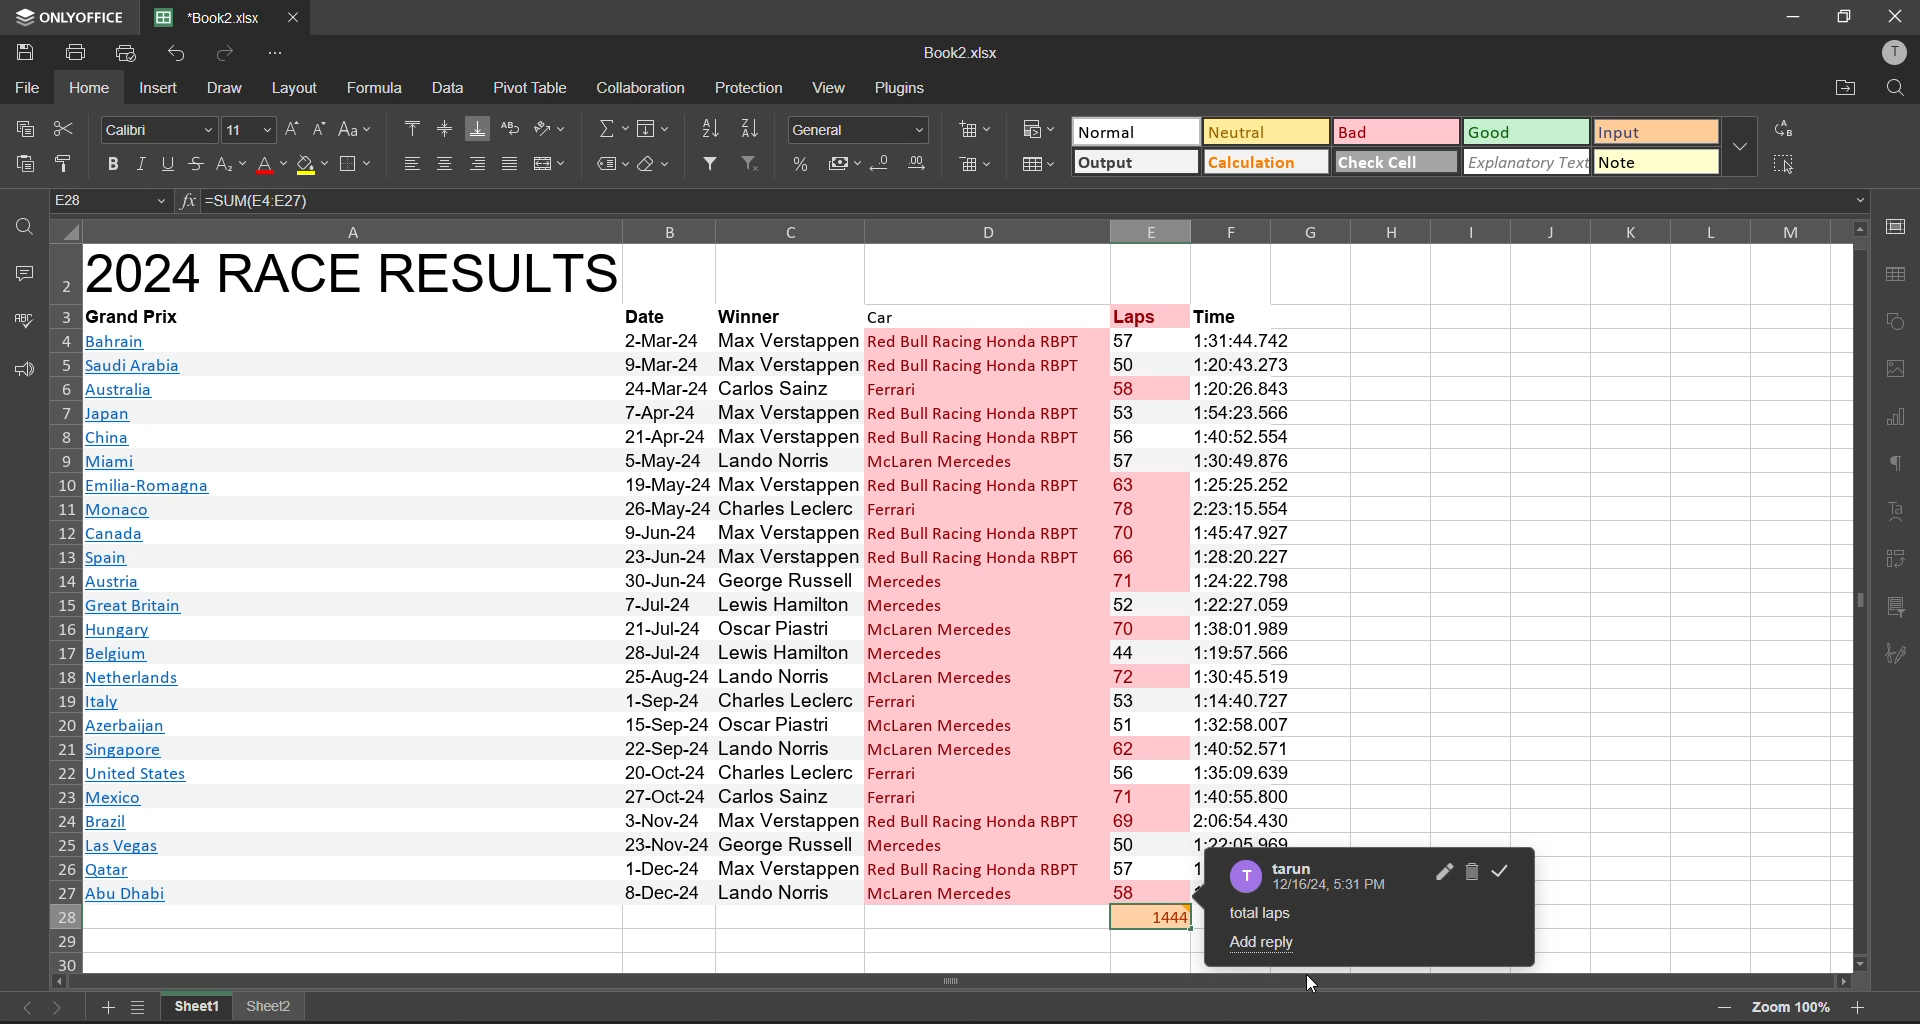  Describe the element at coordinates (22, 125) in the screenshot. I see `copy` at that location.